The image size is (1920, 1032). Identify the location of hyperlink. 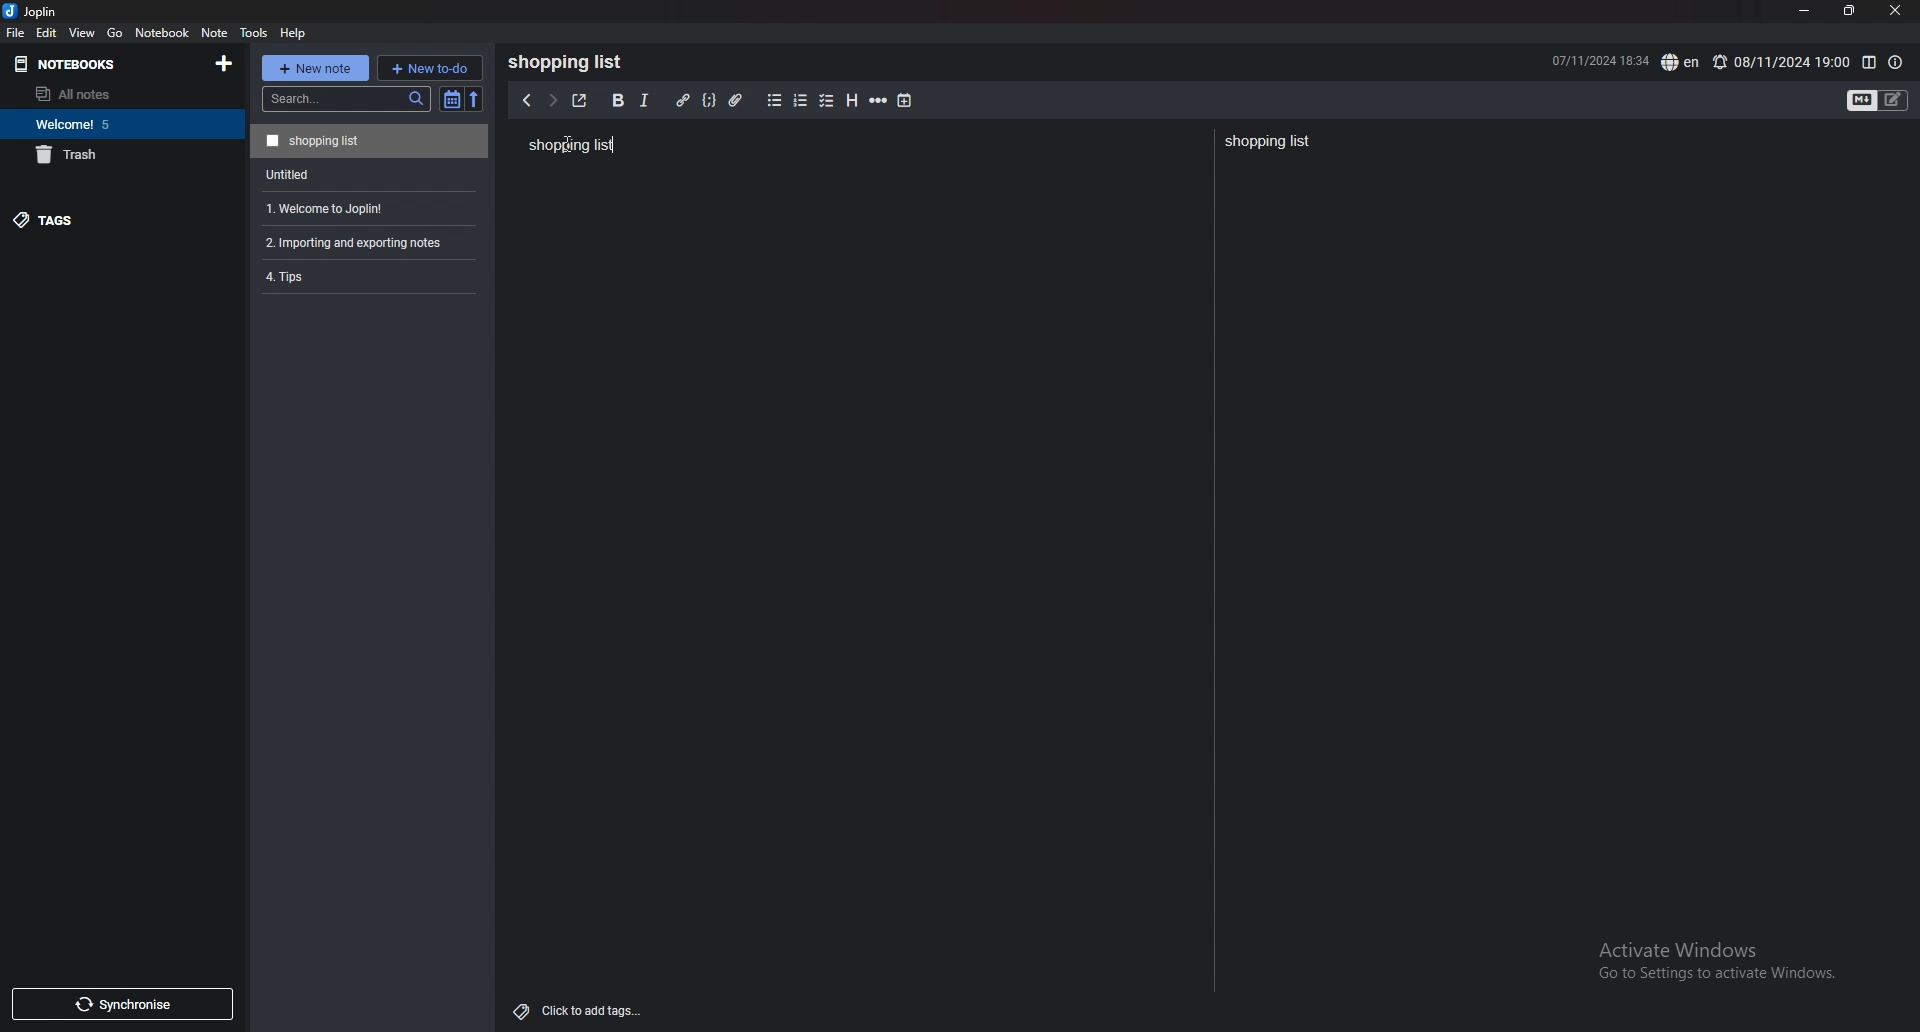
(684, 101).